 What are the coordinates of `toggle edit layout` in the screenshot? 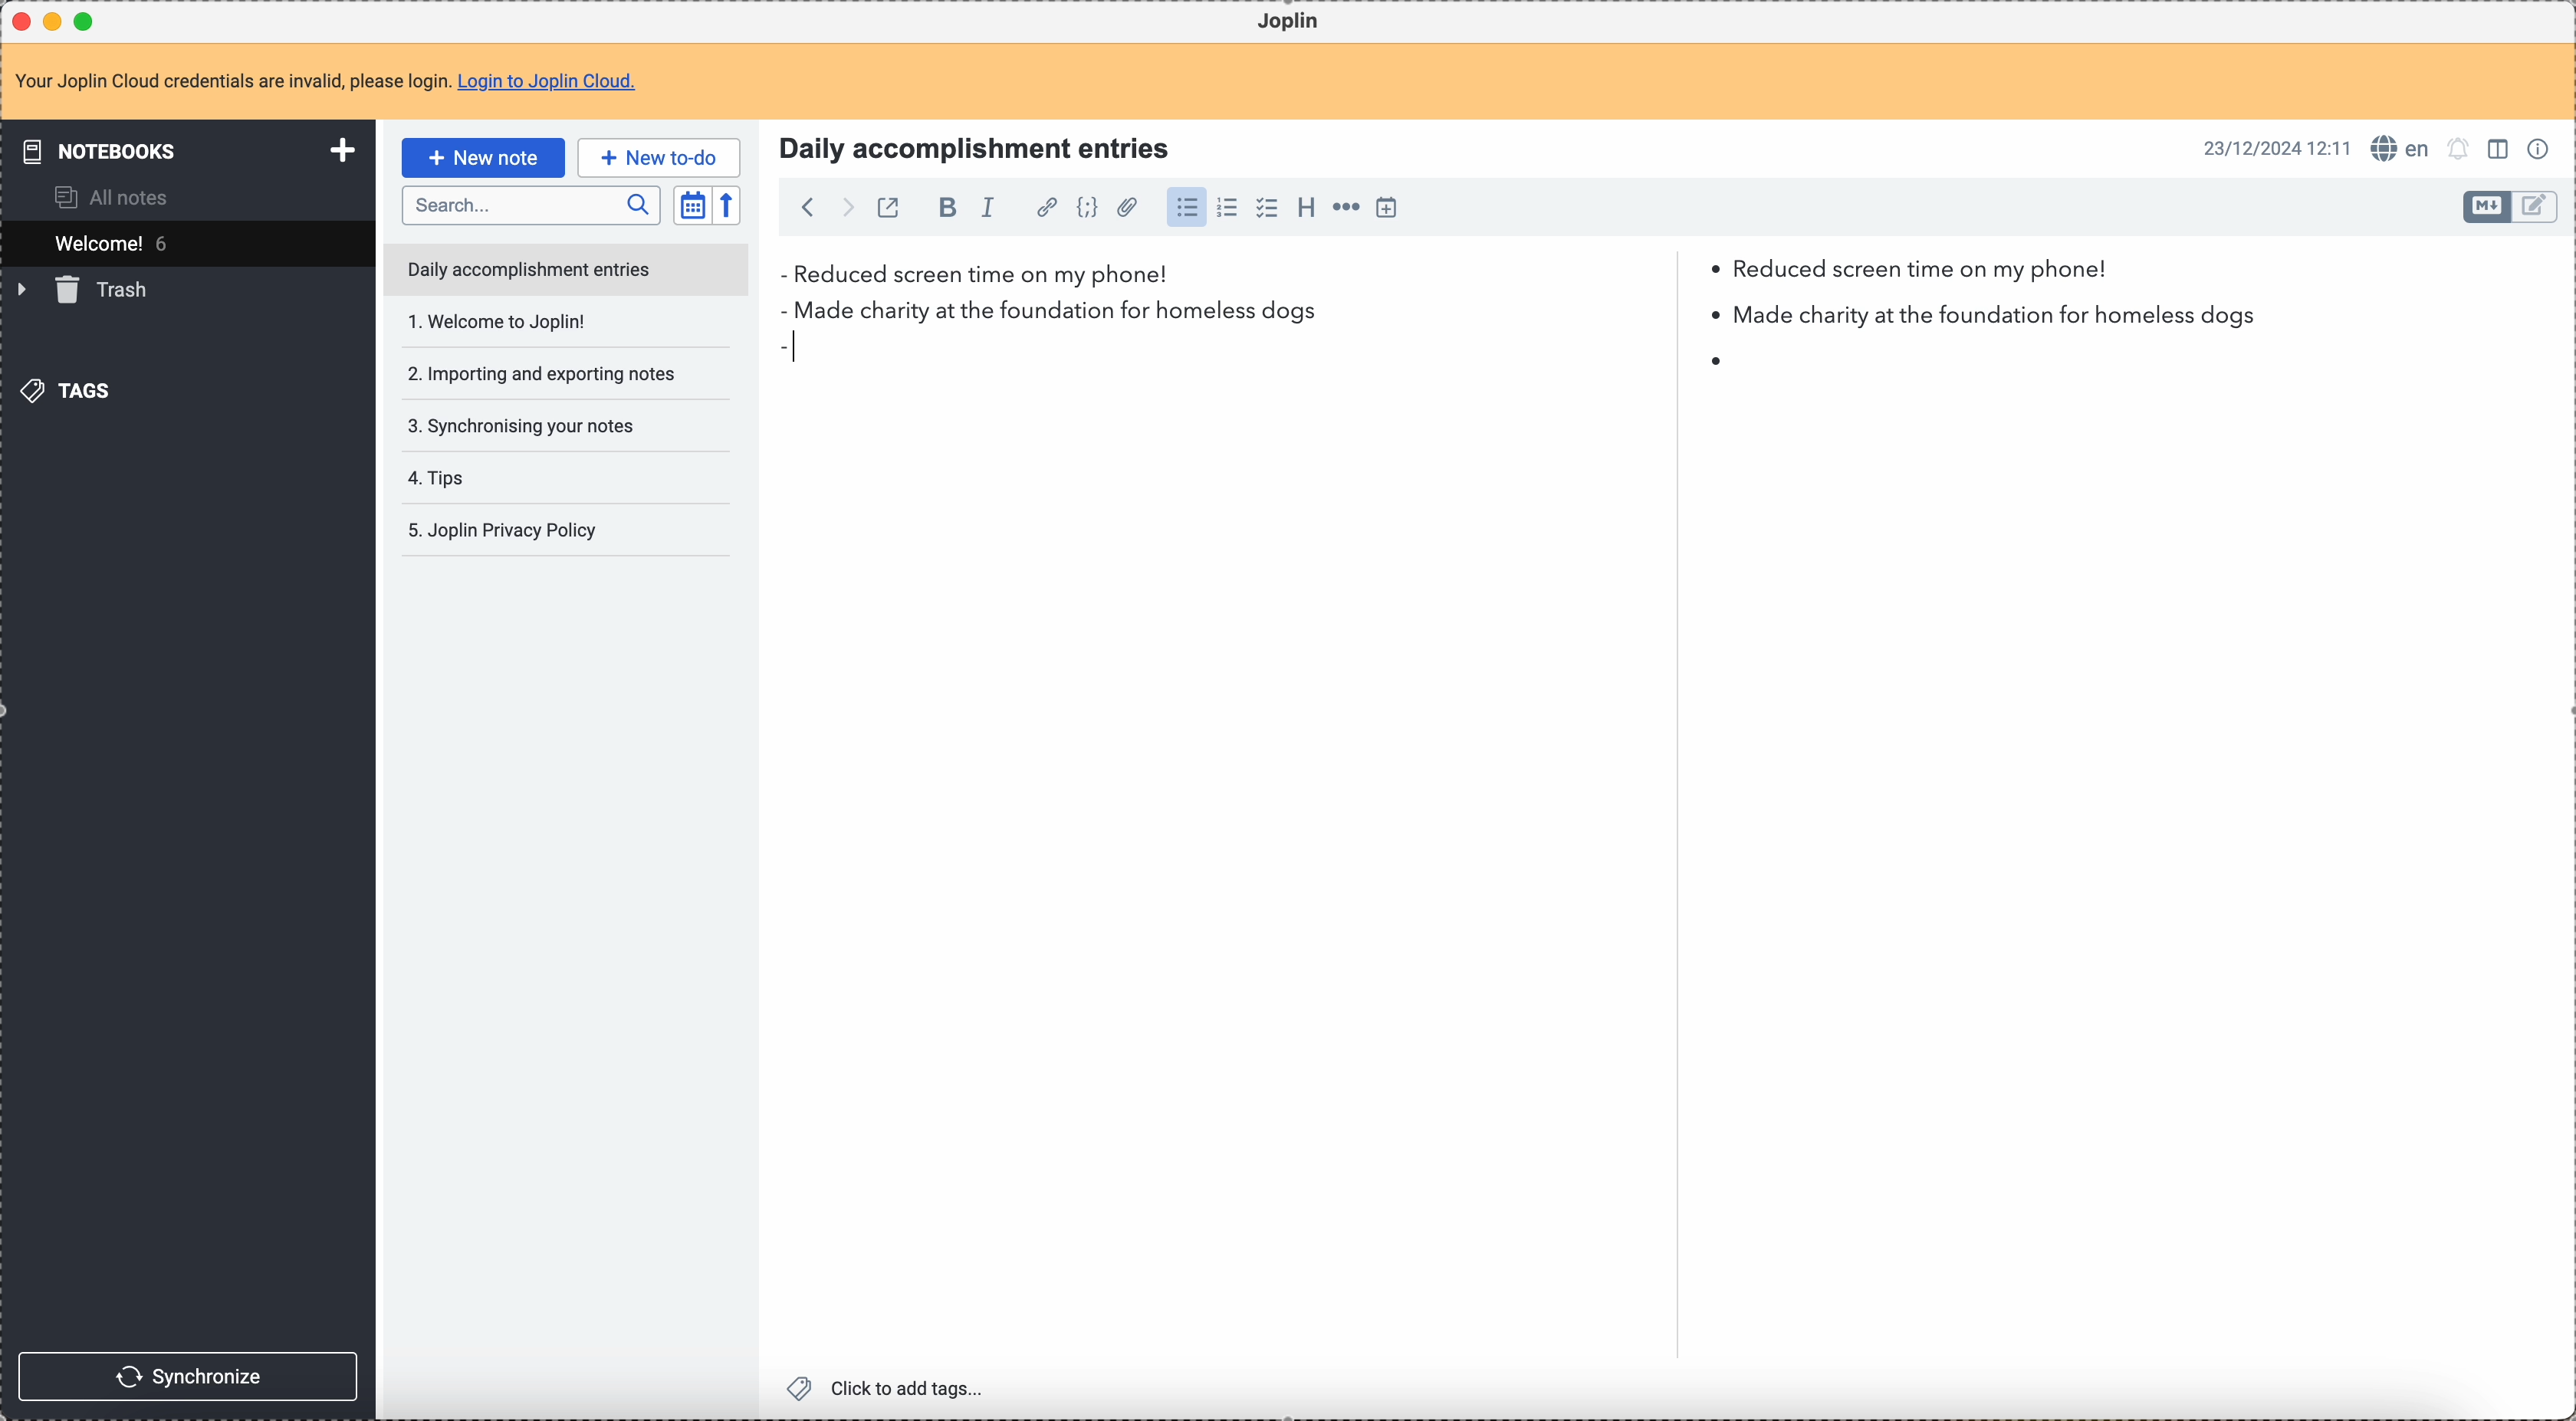 It's located at (2499, 147).